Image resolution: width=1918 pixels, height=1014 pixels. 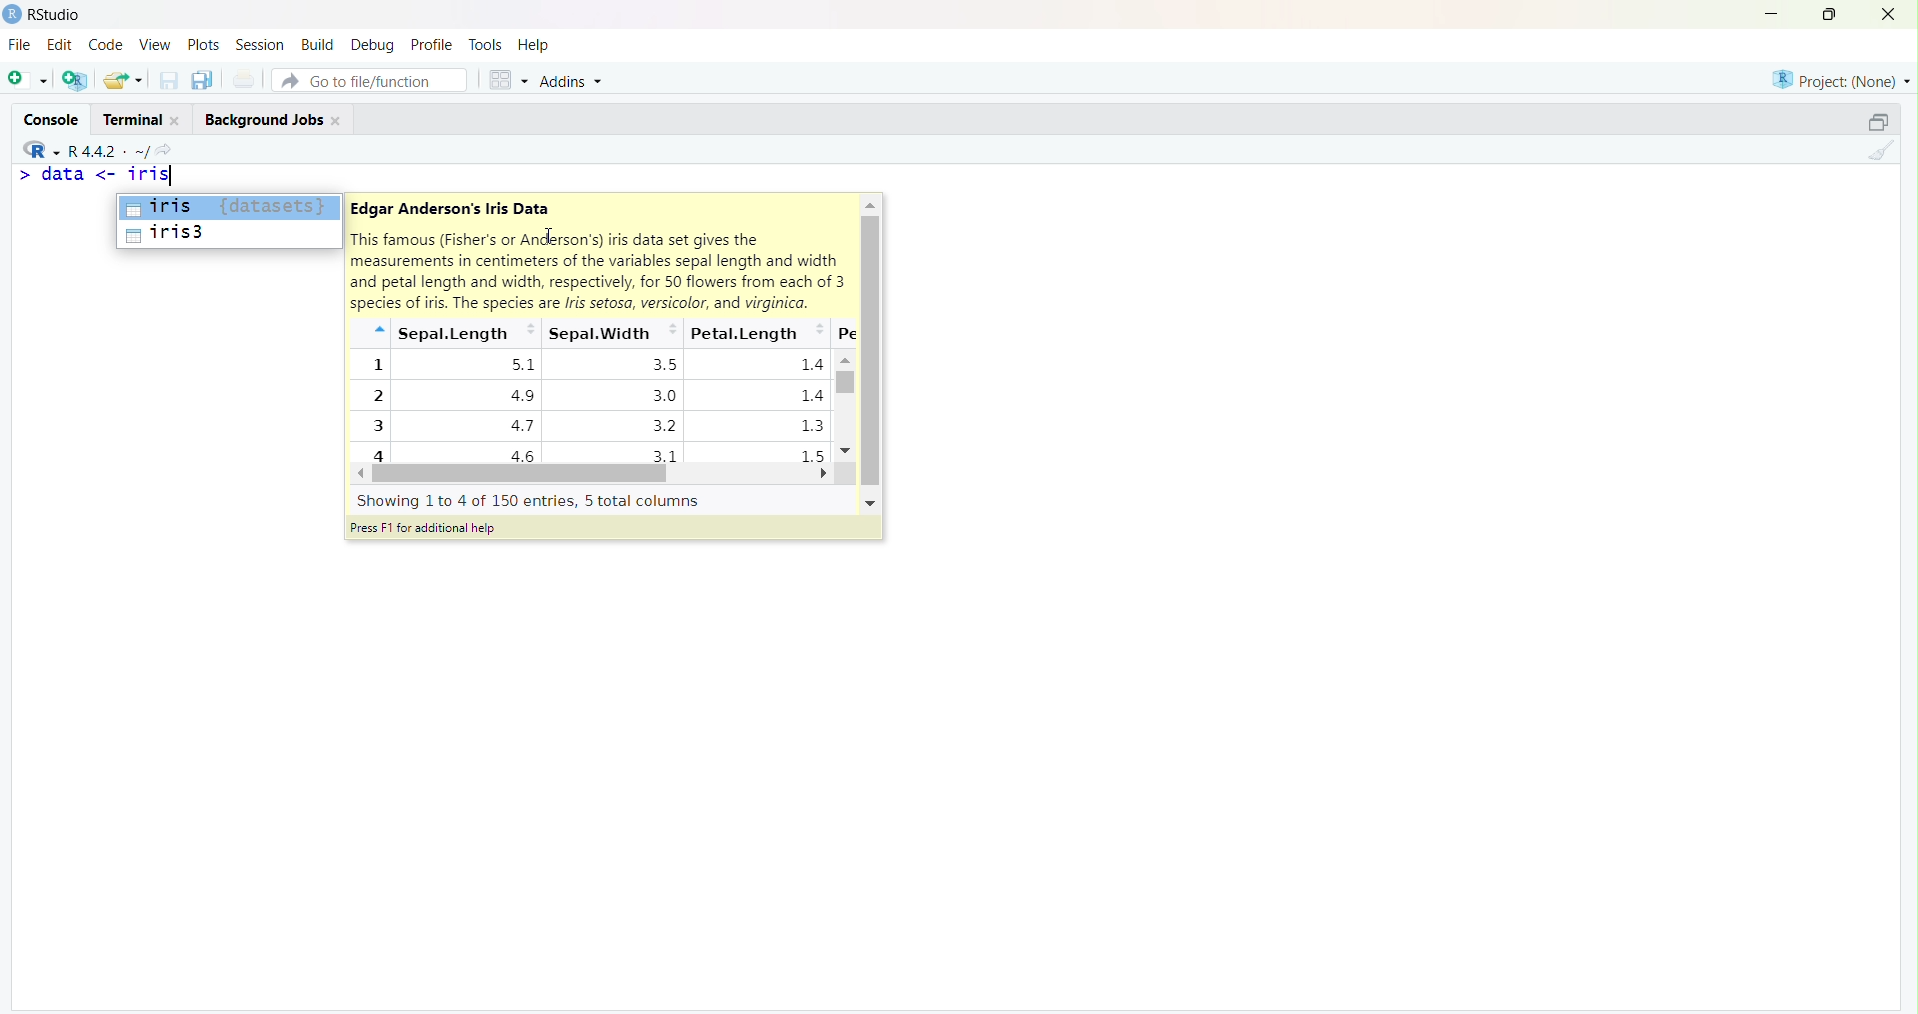 I want to click on Addins, so click(x=574, y=79).